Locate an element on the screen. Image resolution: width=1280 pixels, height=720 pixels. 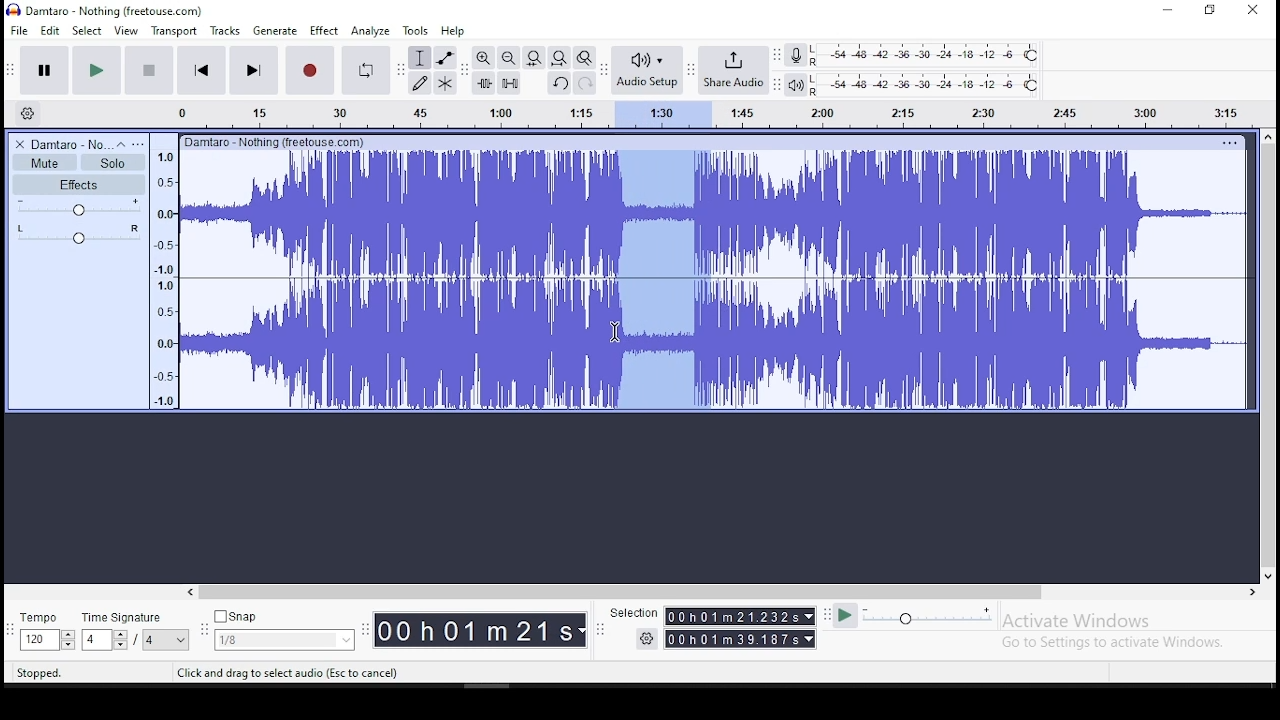
timeline settings is located at coordinates (26, 112).